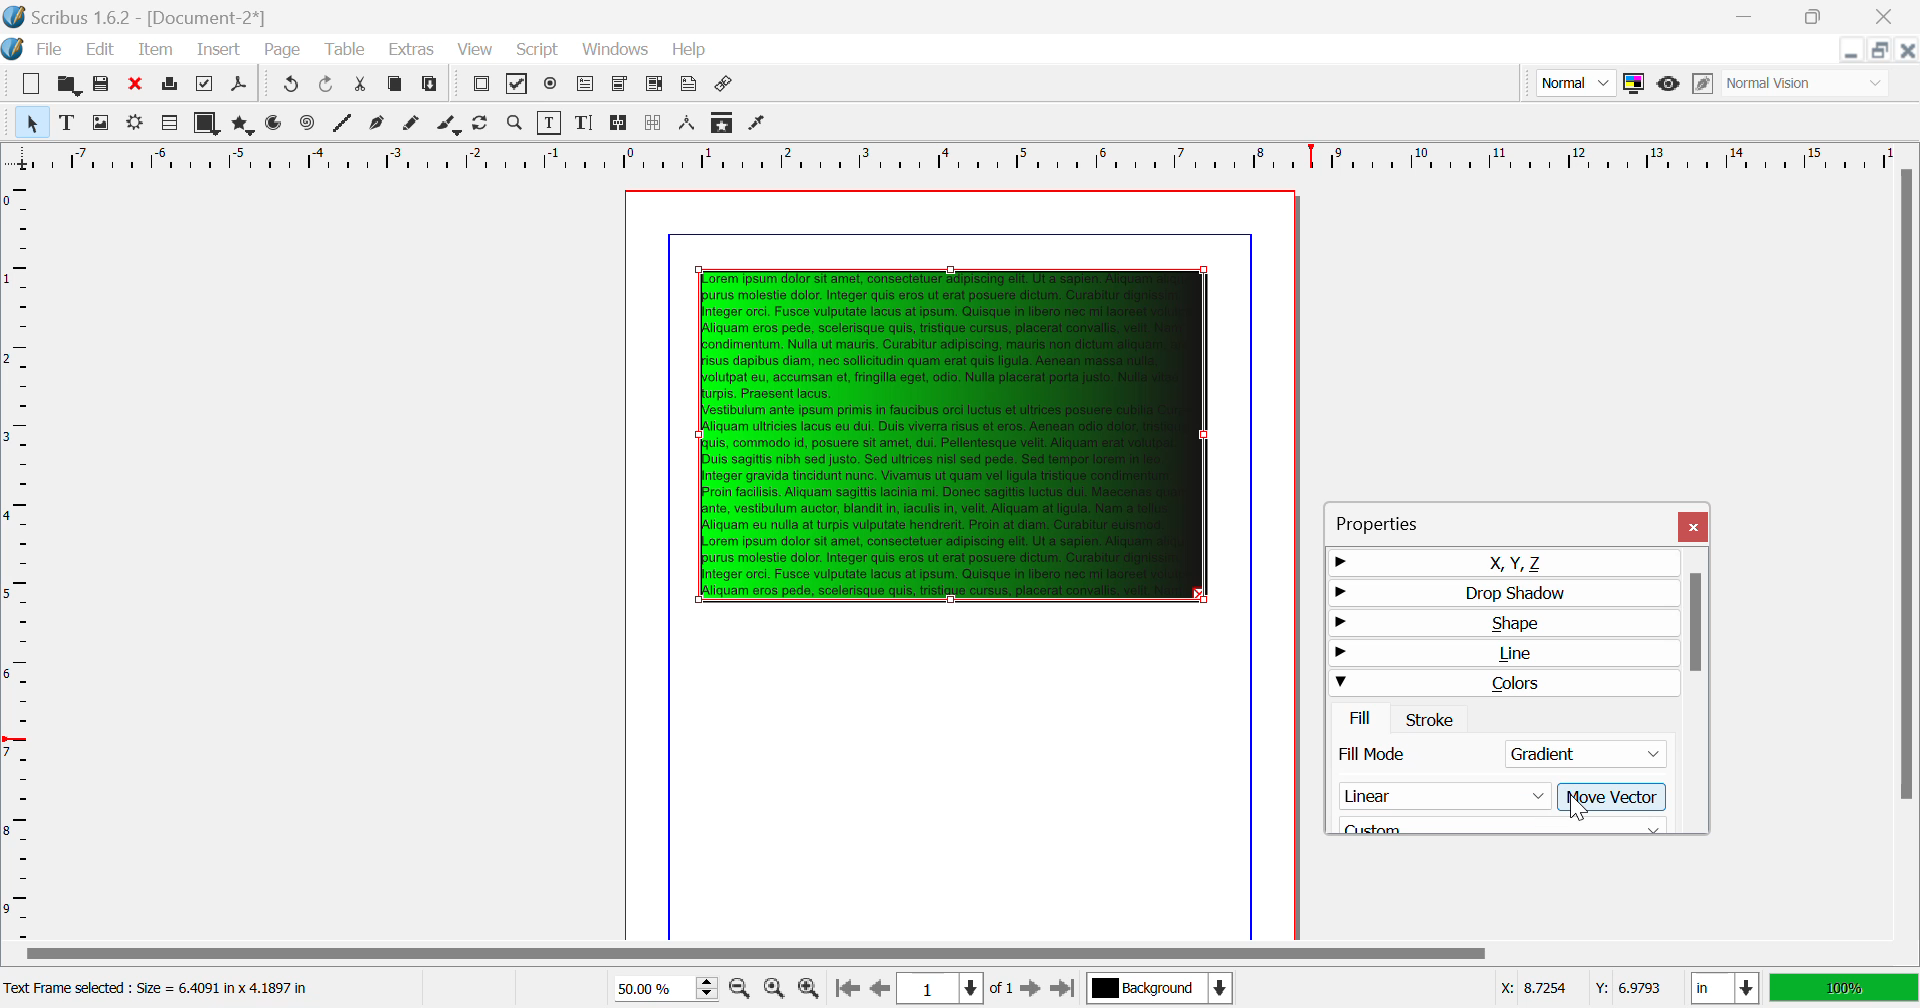 Image resolution: width=1920 pixels, height=1008 pixels. Describe the element at coordinates (658, 988) in the screenshot. I see `Zoom 50%` at that location.